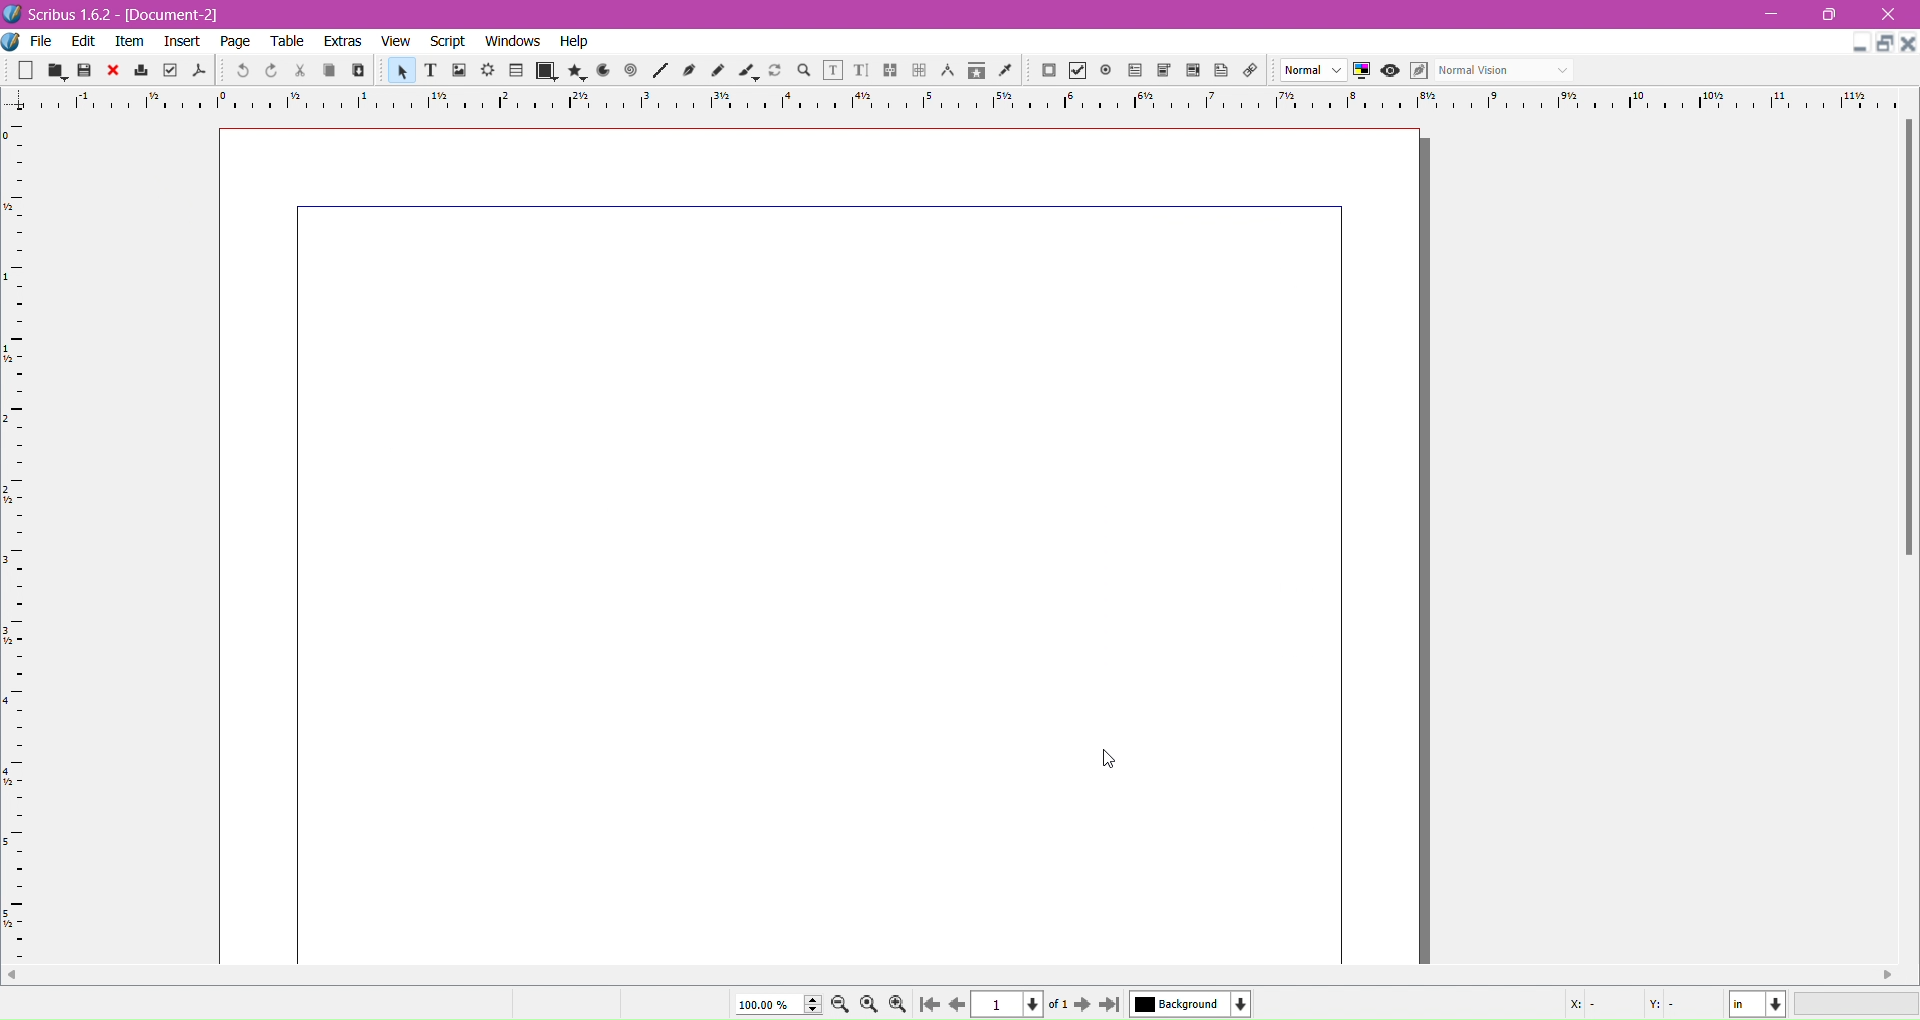  Describe the element at coordinates (302, 71) in the screenshot. I see `cut` at that location.